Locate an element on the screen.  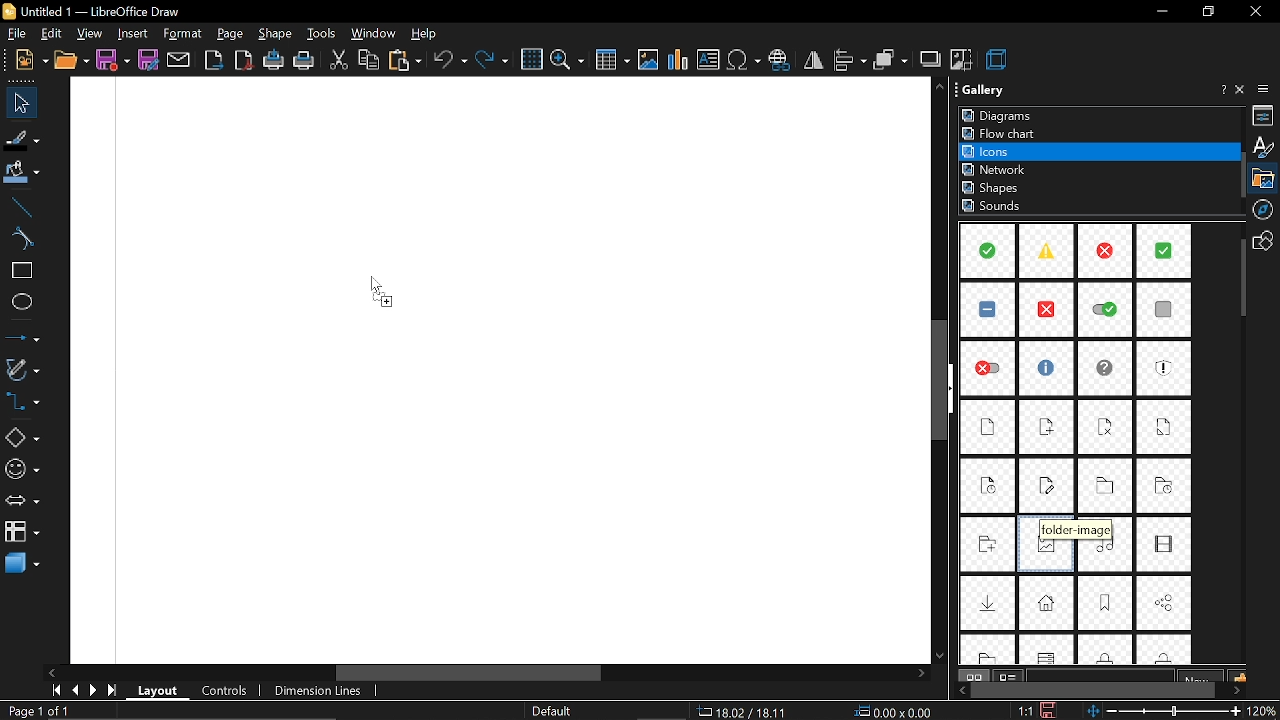
select is located at coordinates (16, 103).